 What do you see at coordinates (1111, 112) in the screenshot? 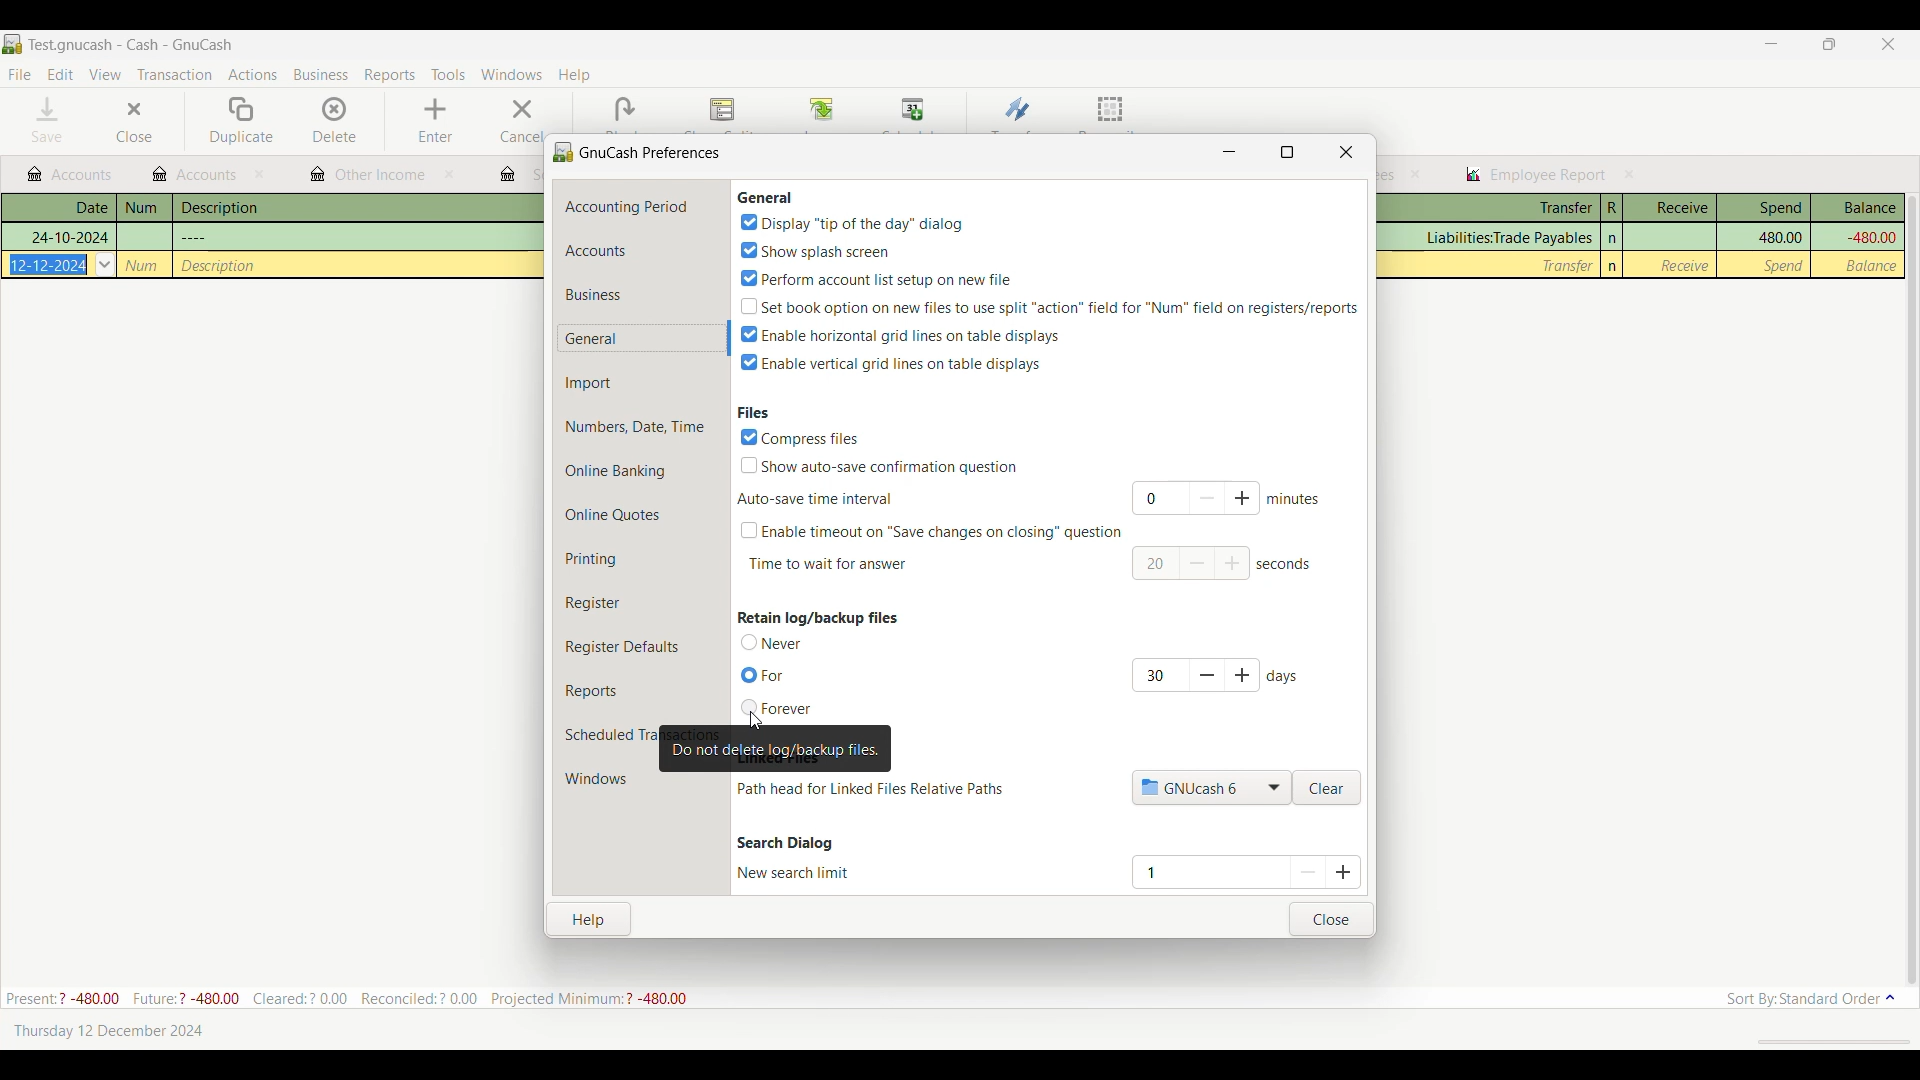
I see `Reconcile` at bounding box center [1111, 112].